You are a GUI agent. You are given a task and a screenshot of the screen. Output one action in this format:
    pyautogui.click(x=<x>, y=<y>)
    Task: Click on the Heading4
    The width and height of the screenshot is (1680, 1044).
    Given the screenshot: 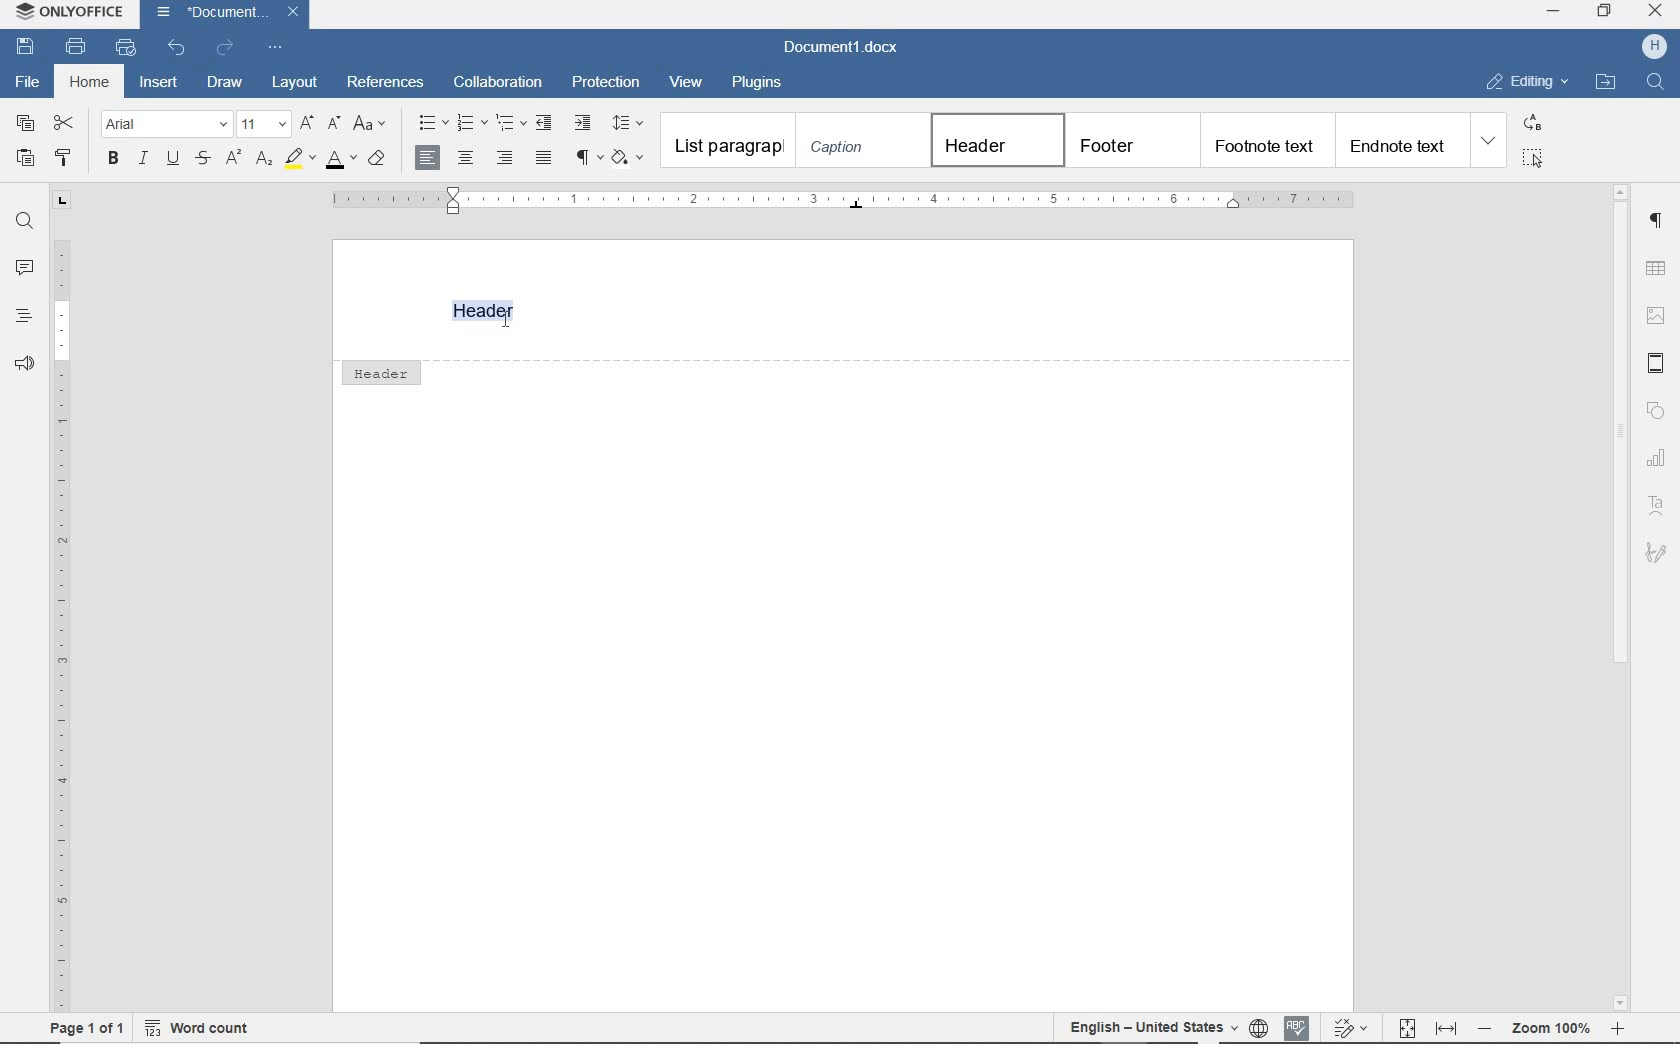 What is the action you would take?
    pyautogui.click(x=1400, y=145)
    